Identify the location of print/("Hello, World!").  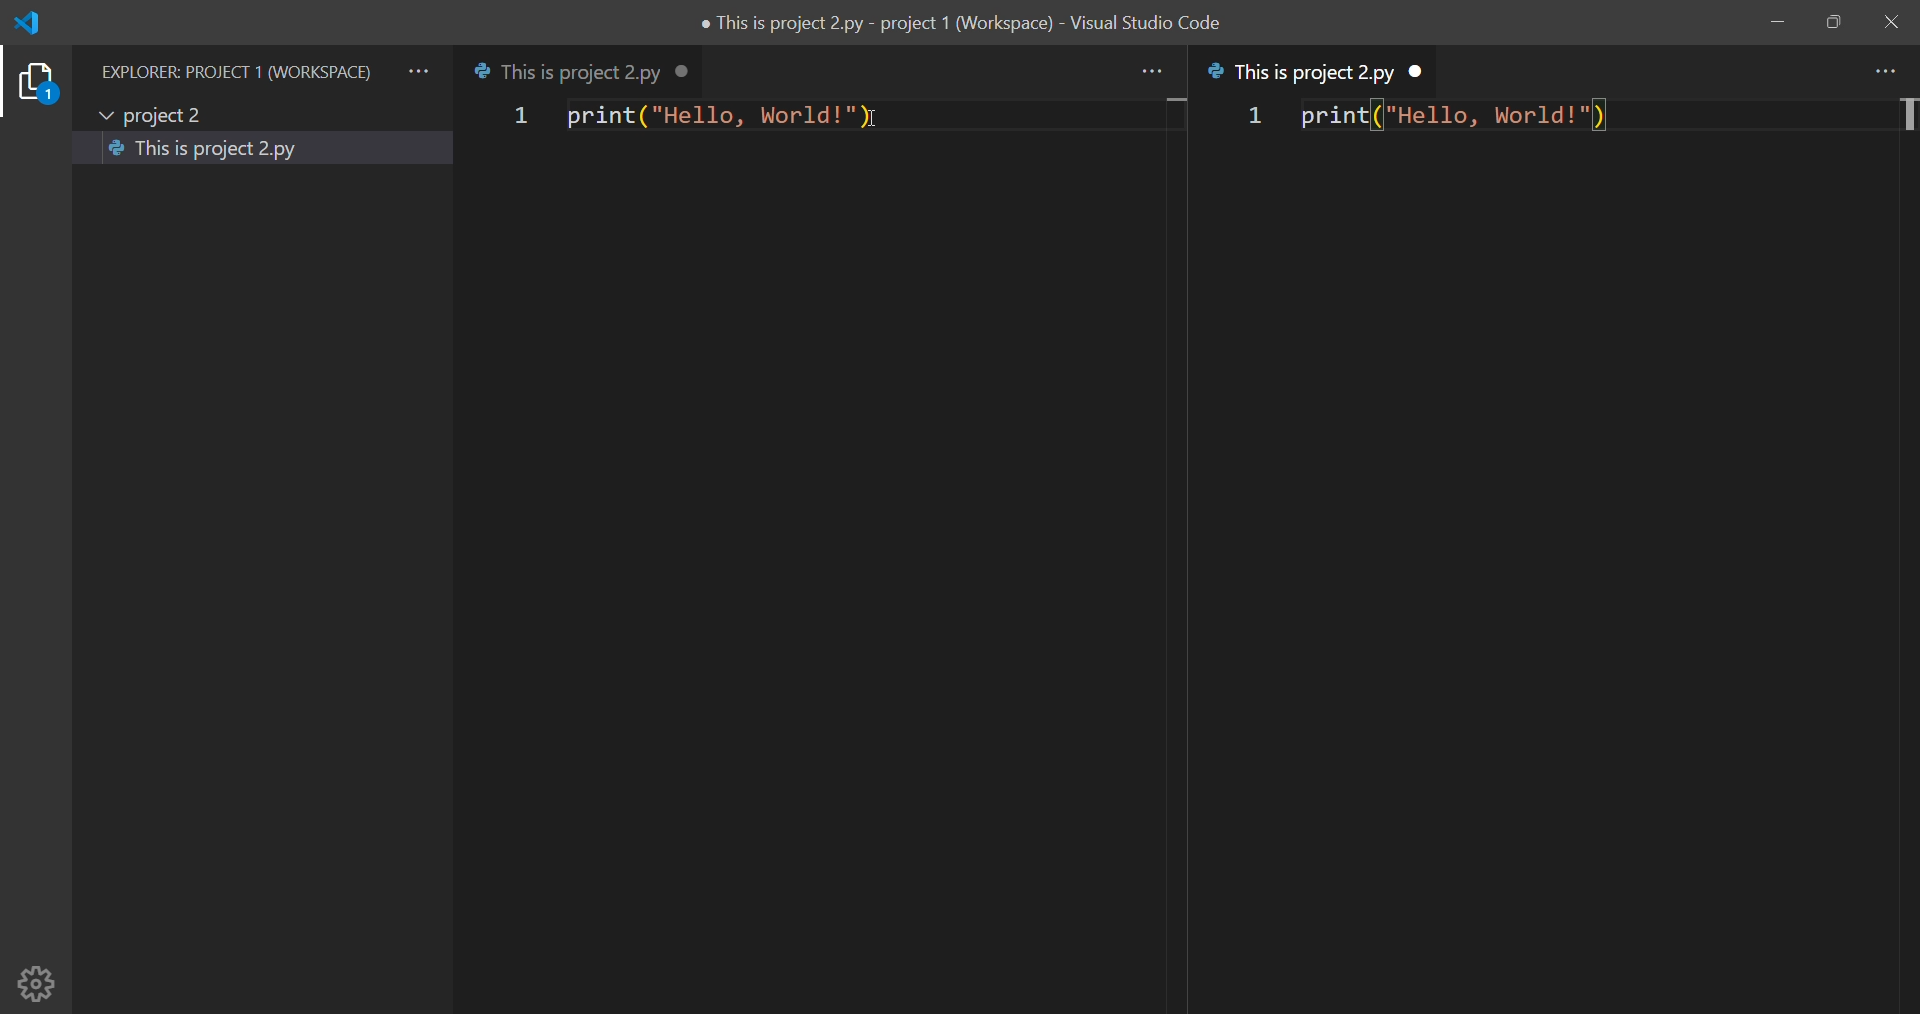
(1457, 117).